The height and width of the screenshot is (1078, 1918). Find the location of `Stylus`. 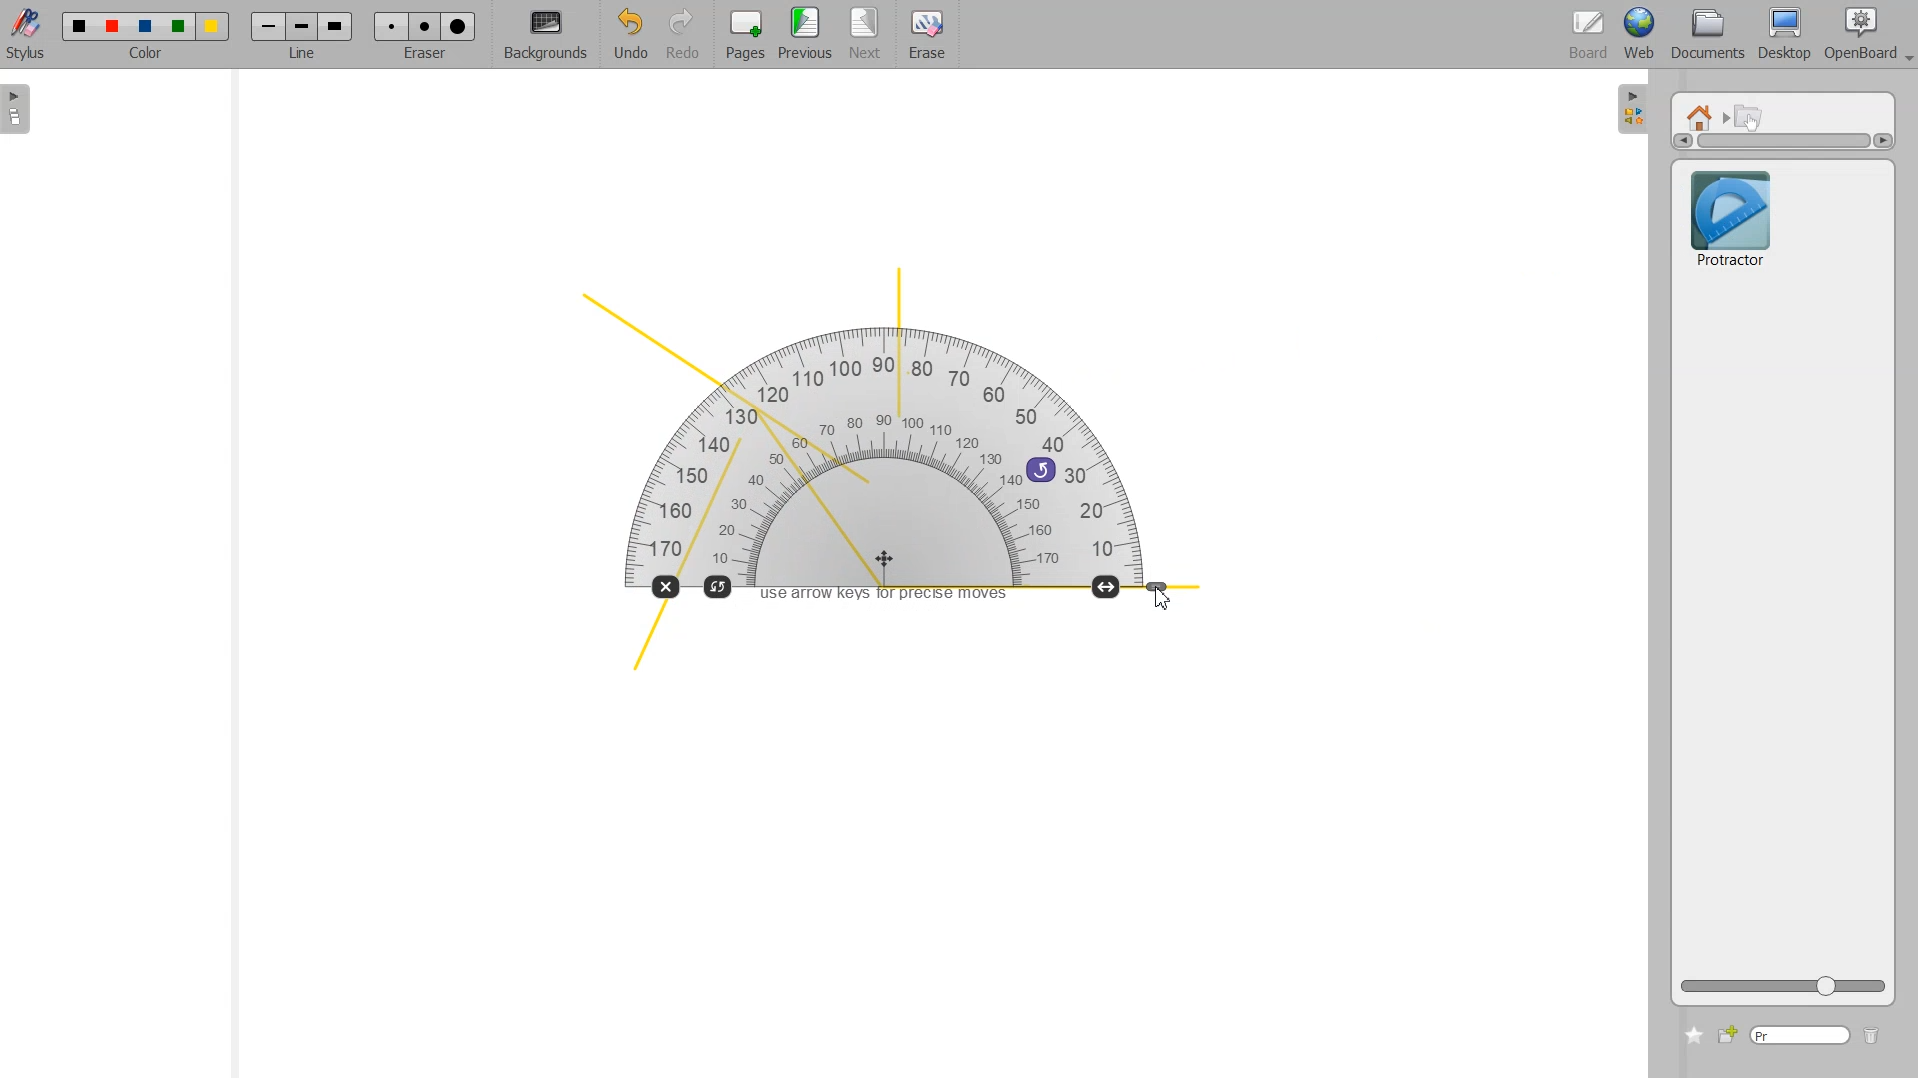

Stylus is located at coordinates (28, 33).